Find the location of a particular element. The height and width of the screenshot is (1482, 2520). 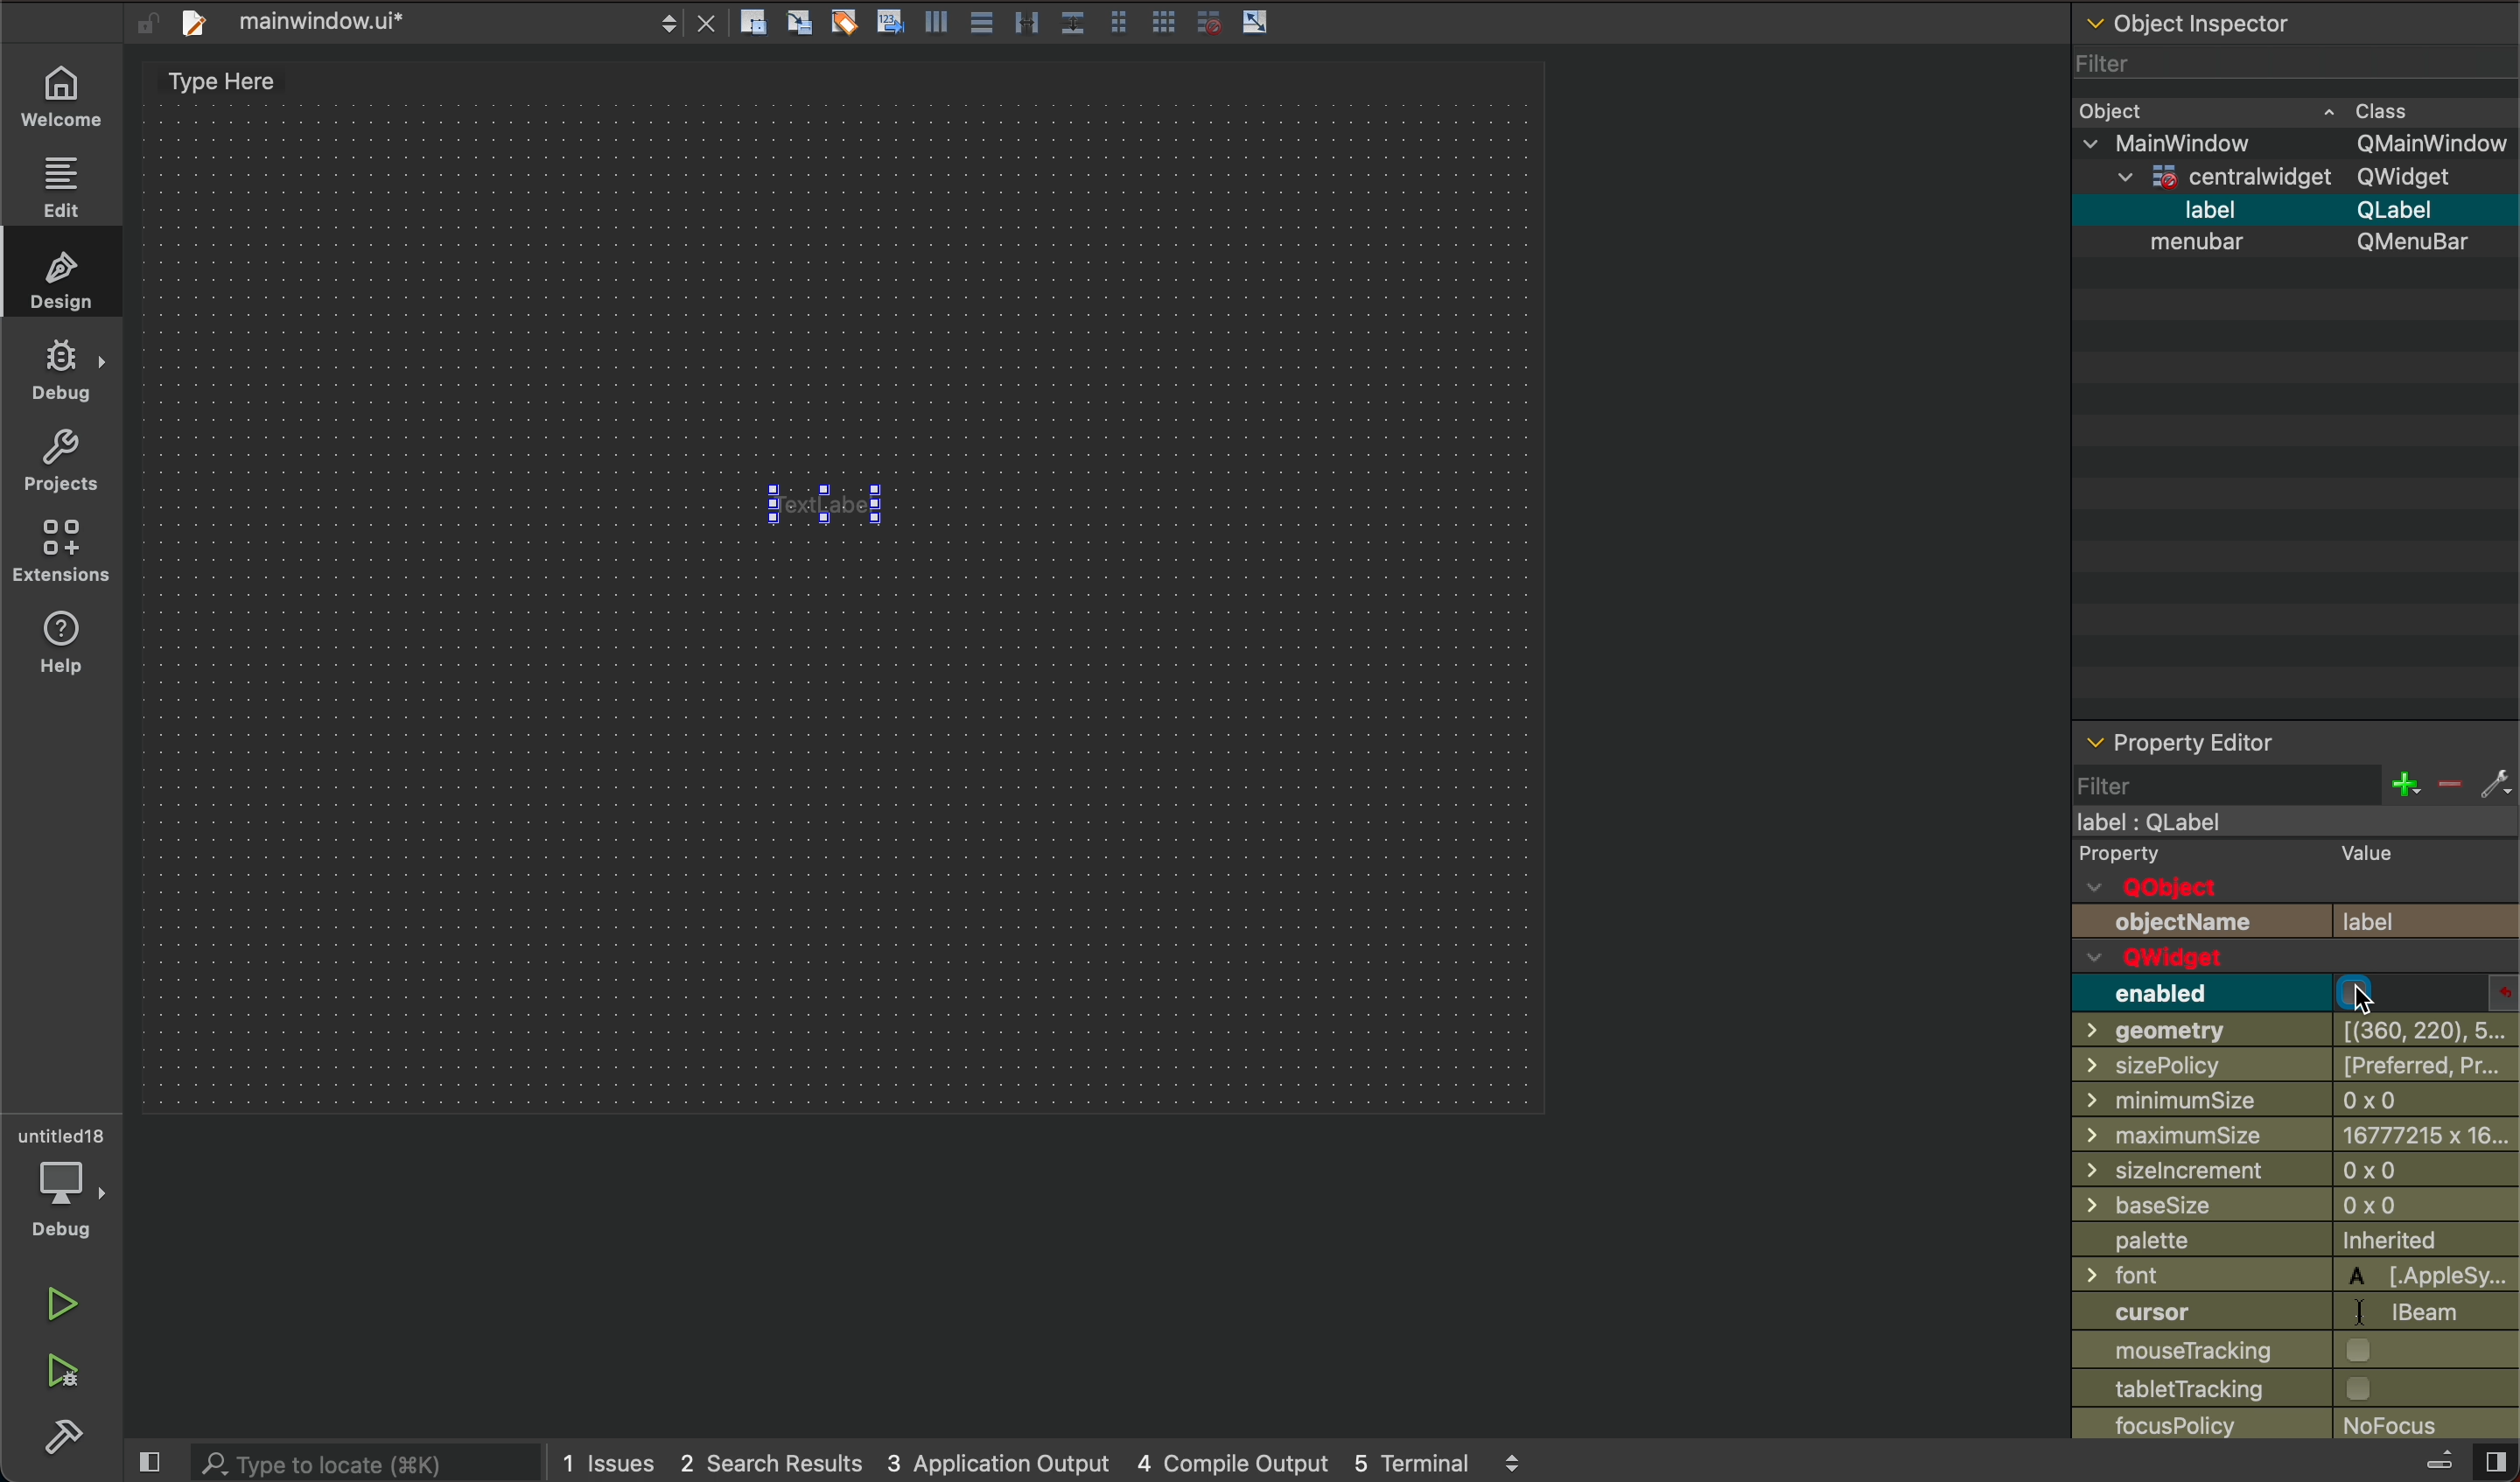

extensions is located at coordinates (60, 552).